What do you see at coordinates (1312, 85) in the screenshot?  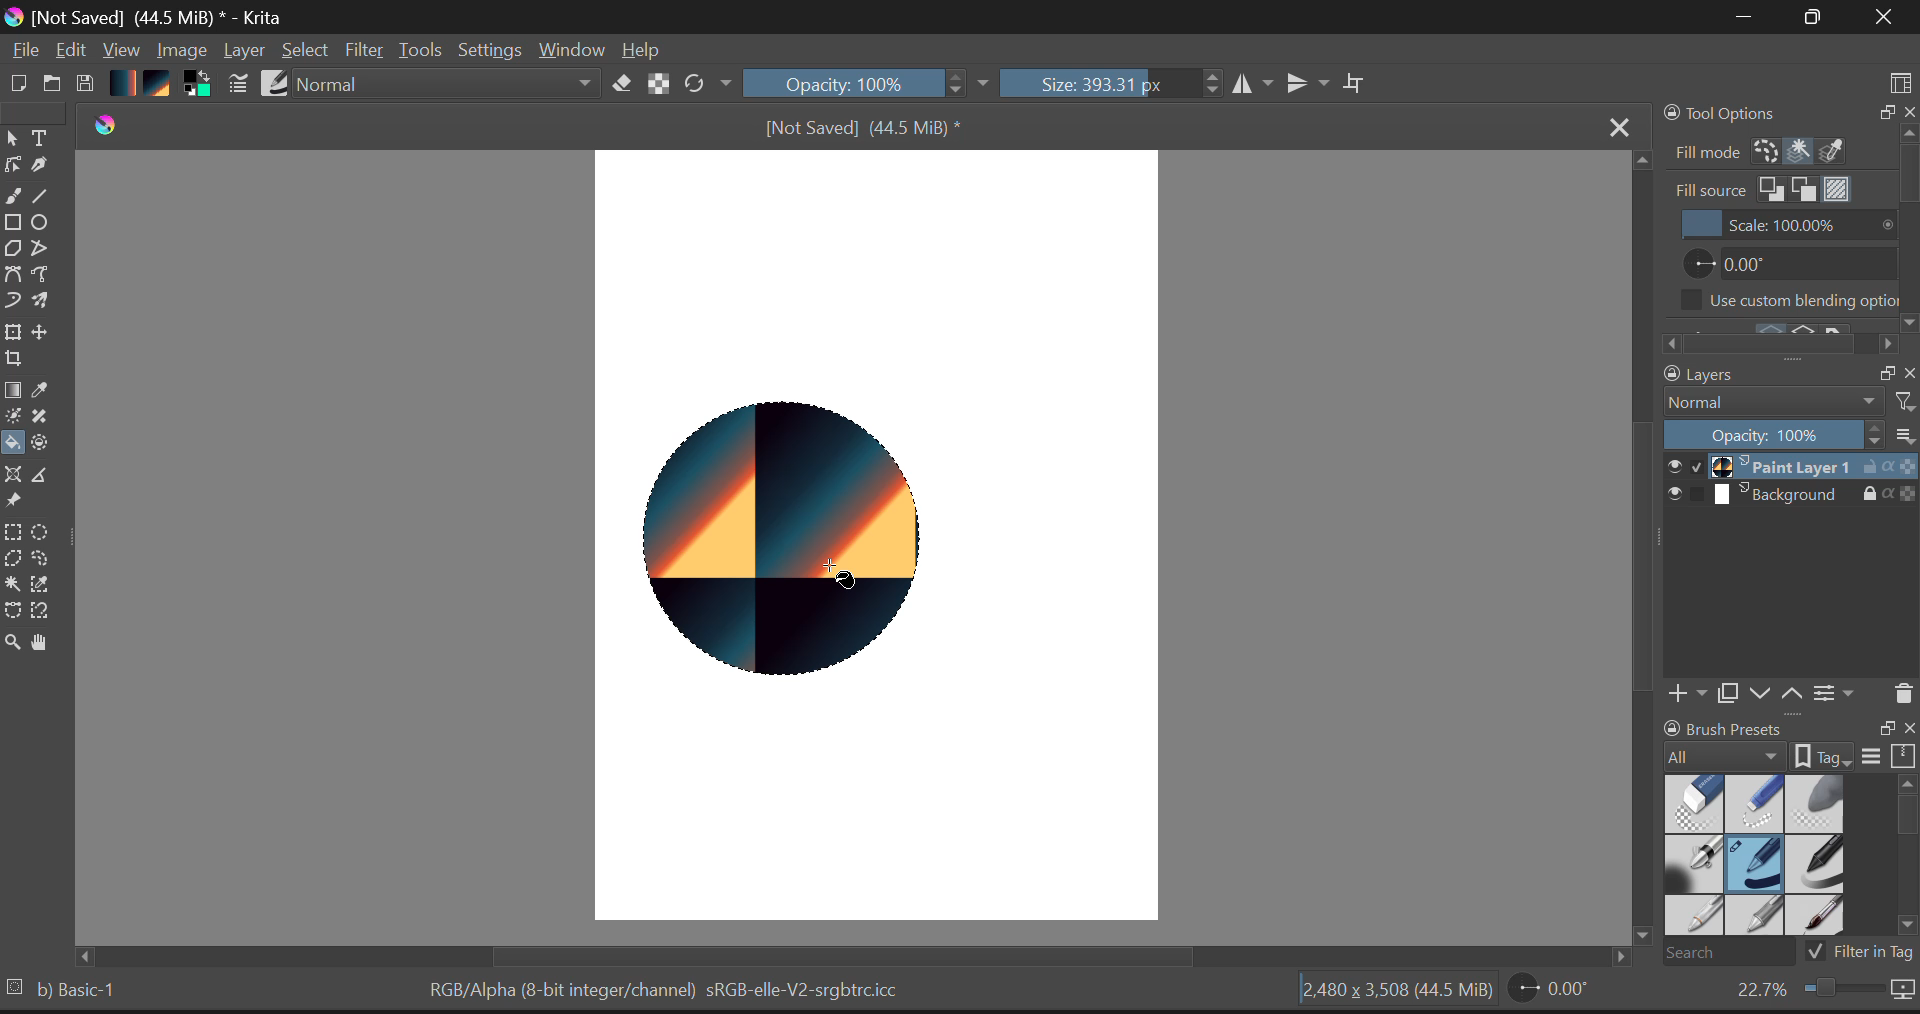 I see `Horizontal Mirror Flip` at bounding box center [1312, 85].